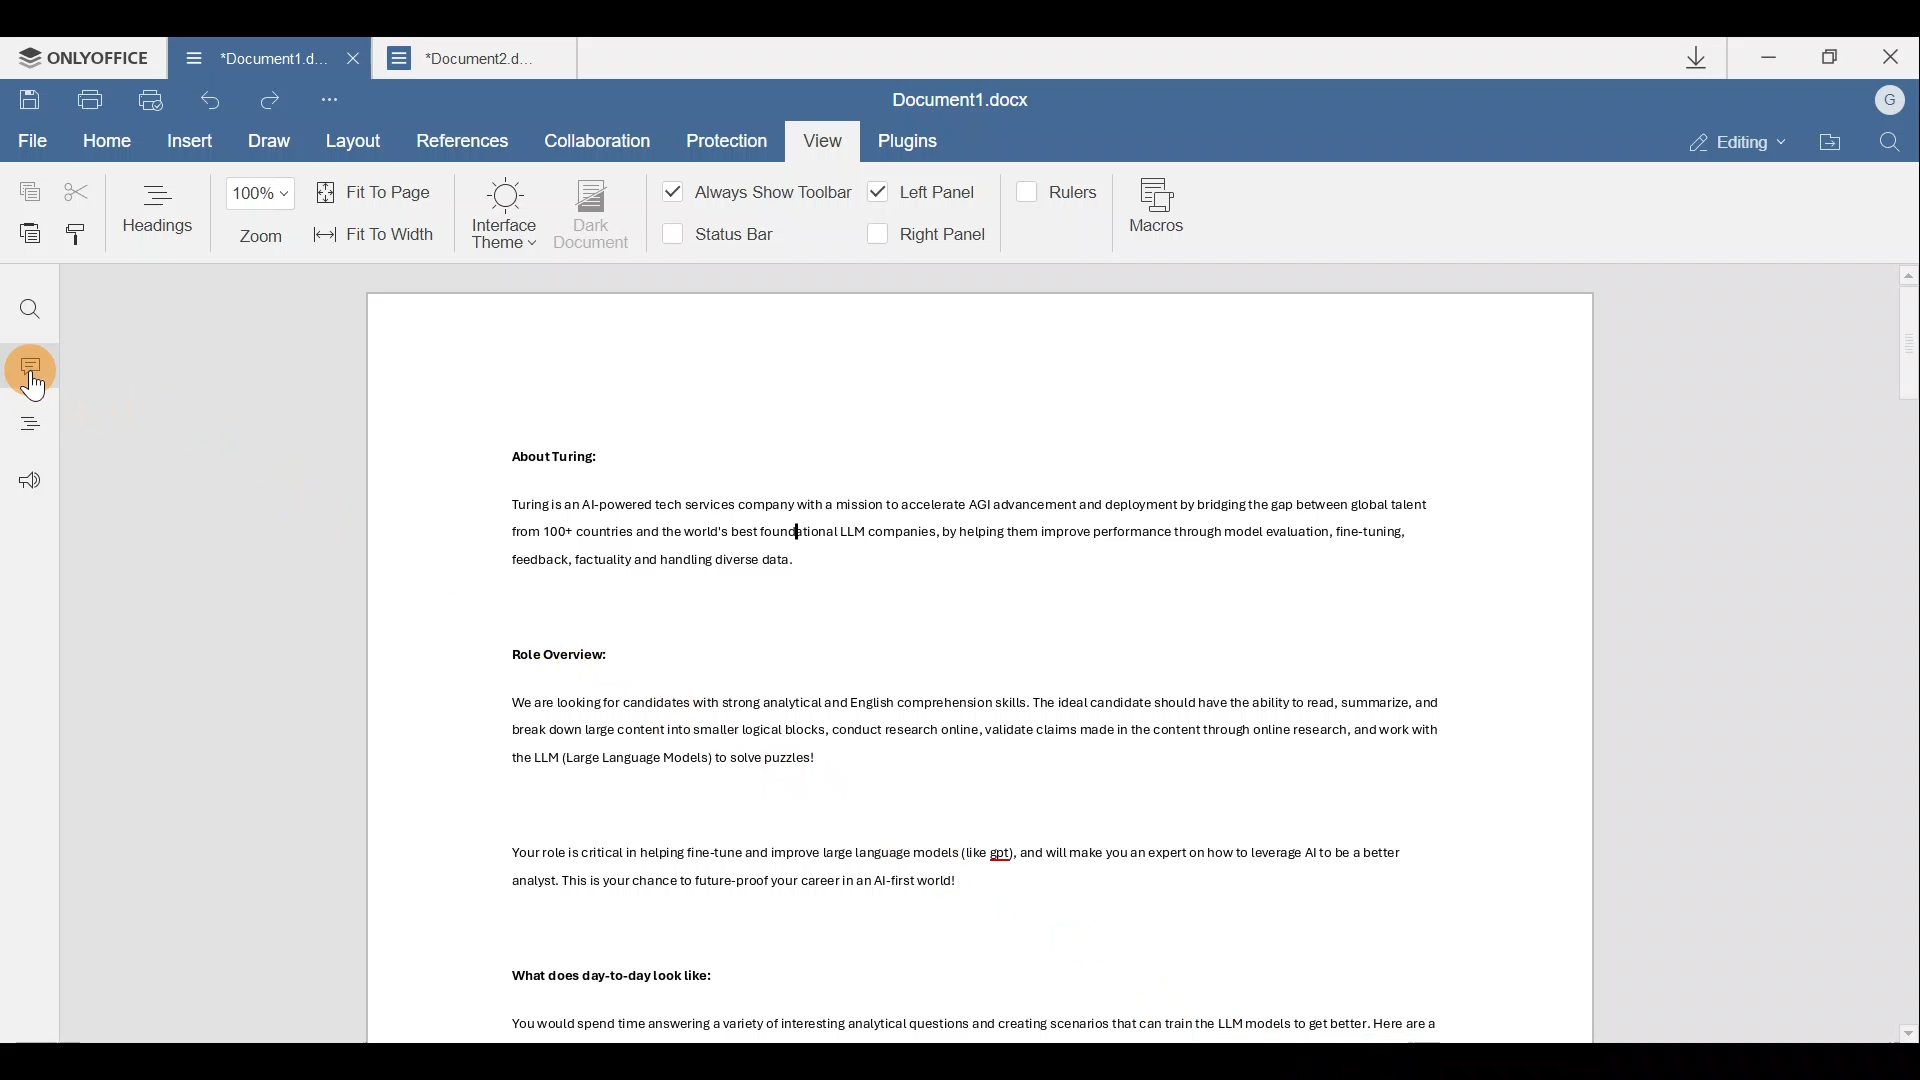 The image size is (1920, 1080). I want to click on View, so click(820, 137).